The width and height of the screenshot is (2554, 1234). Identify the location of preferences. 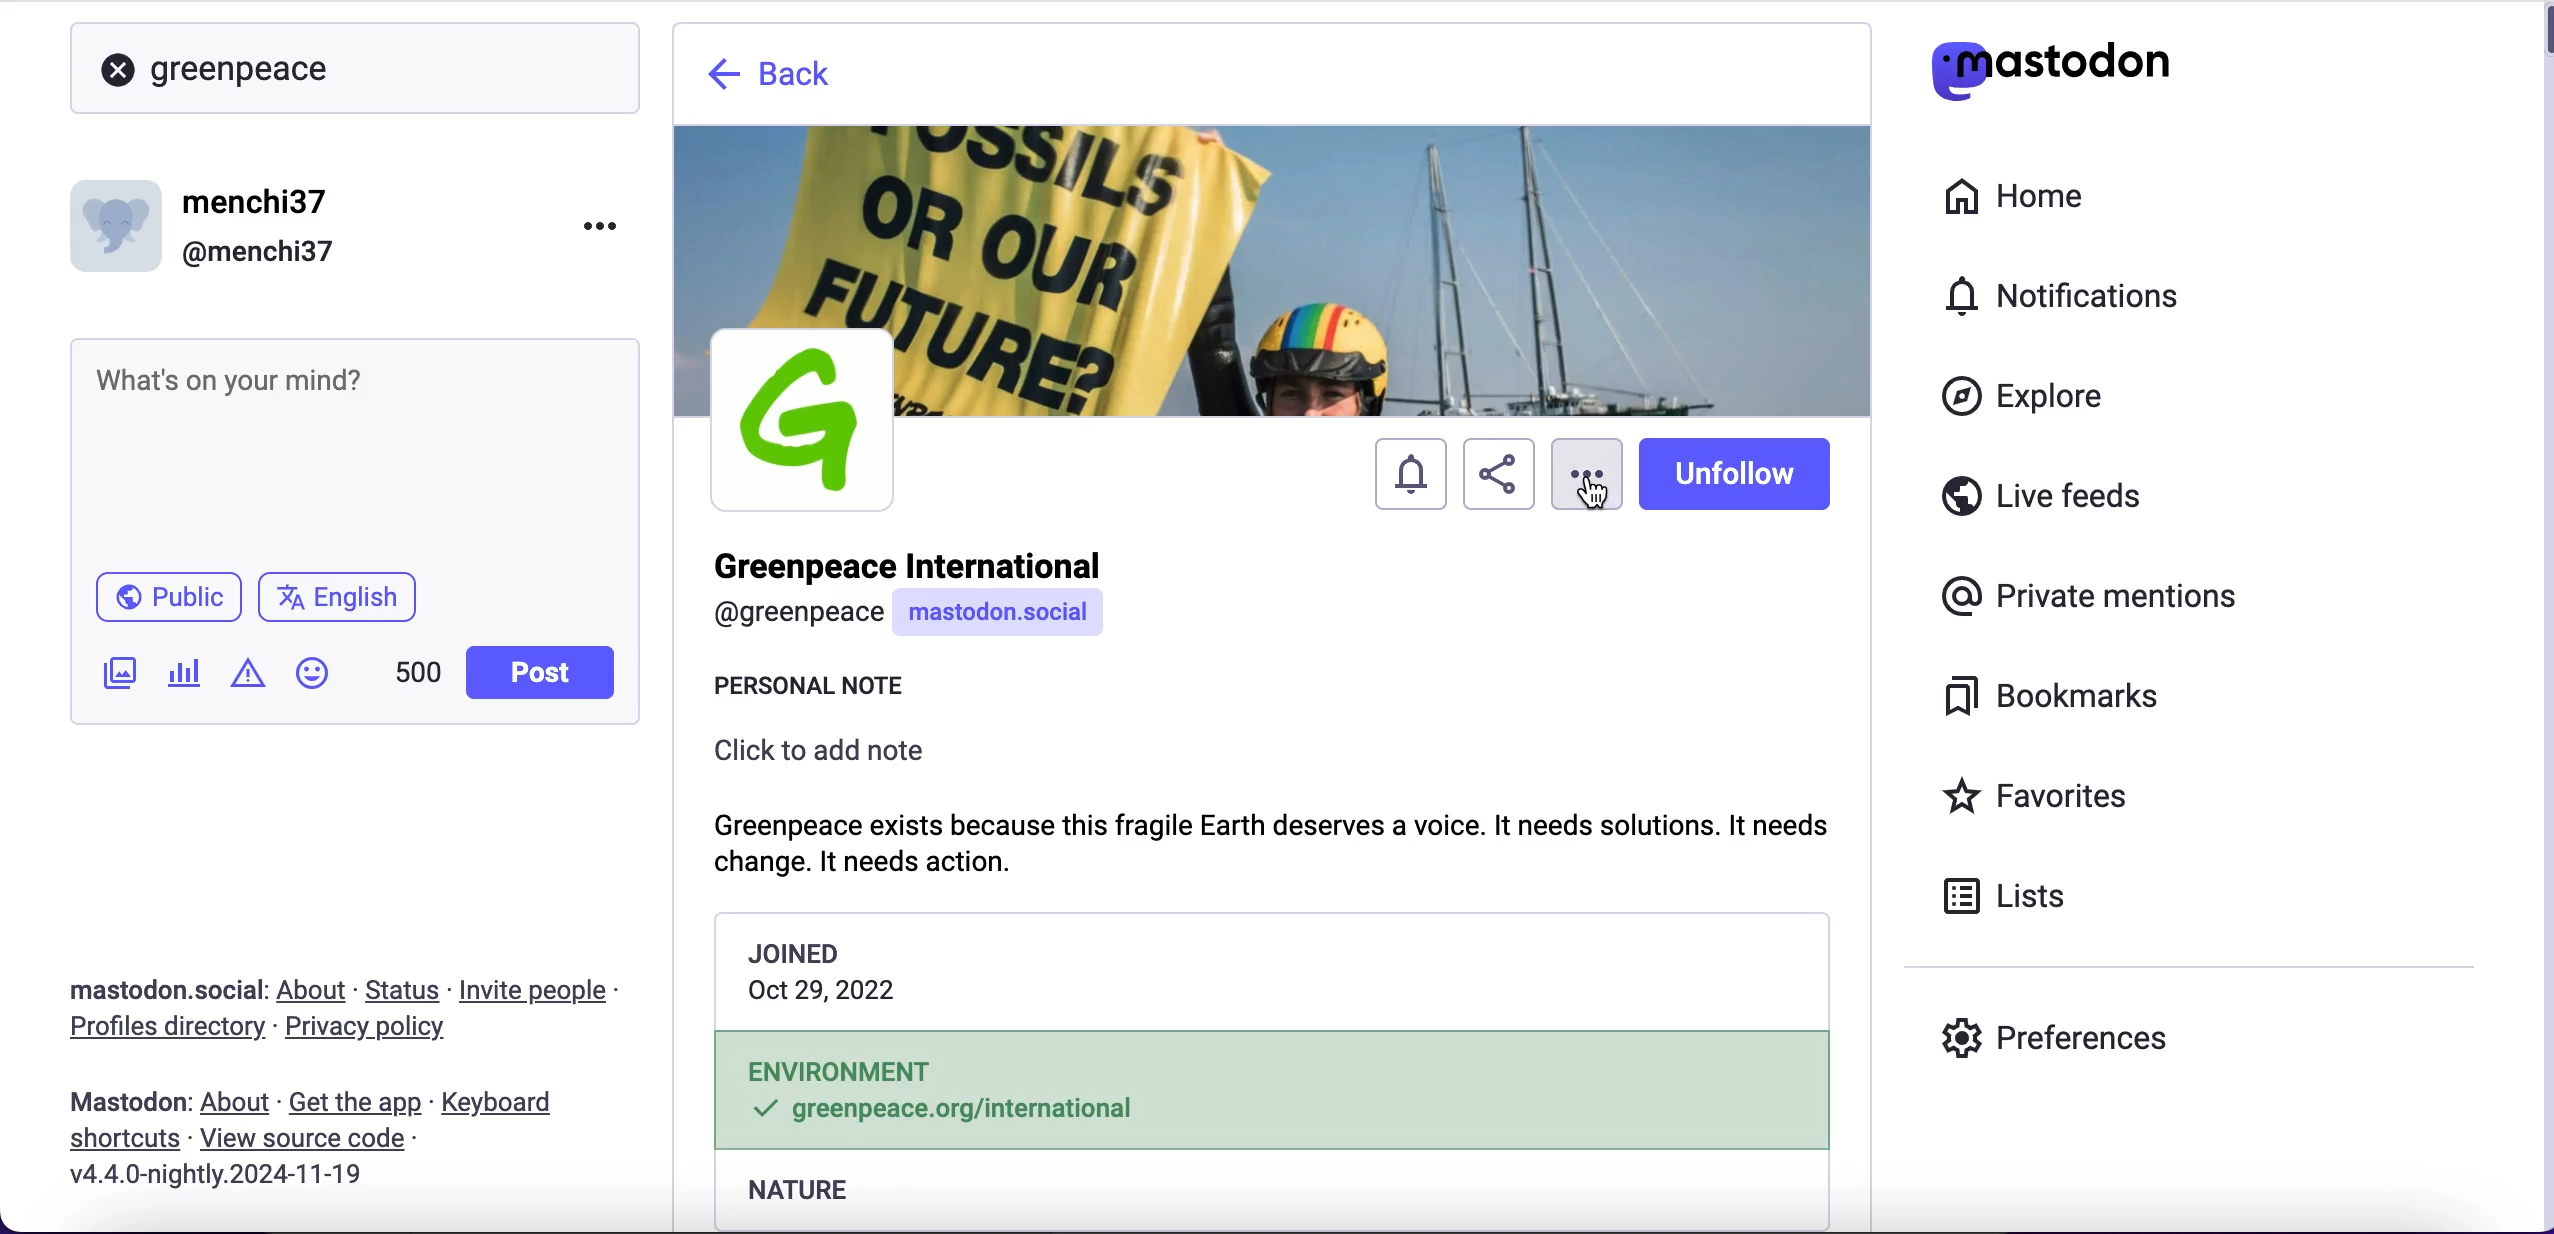
(2056, 1037).